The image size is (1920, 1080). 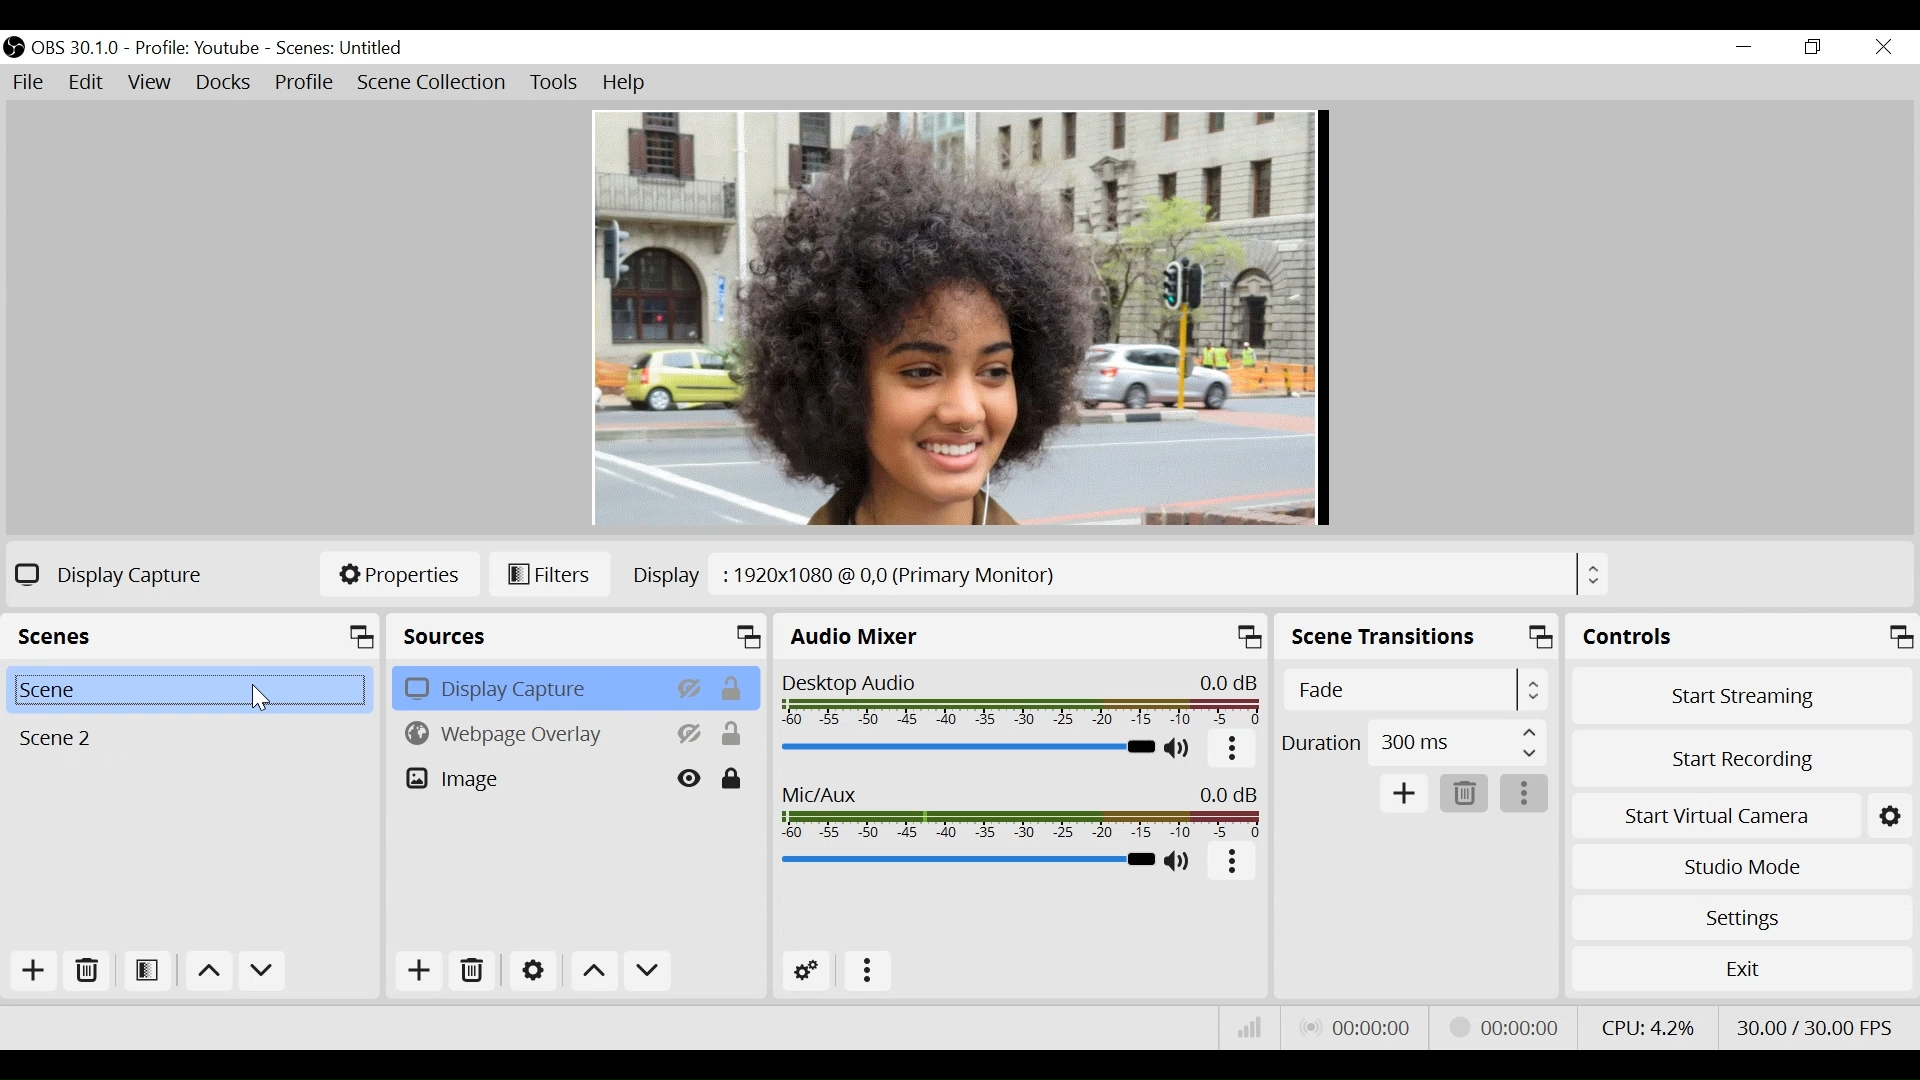 What do you see at coordinates (969, 749) in the screenshot?
I see `Desktop Audio Slider` at bounding box center [969, 749].